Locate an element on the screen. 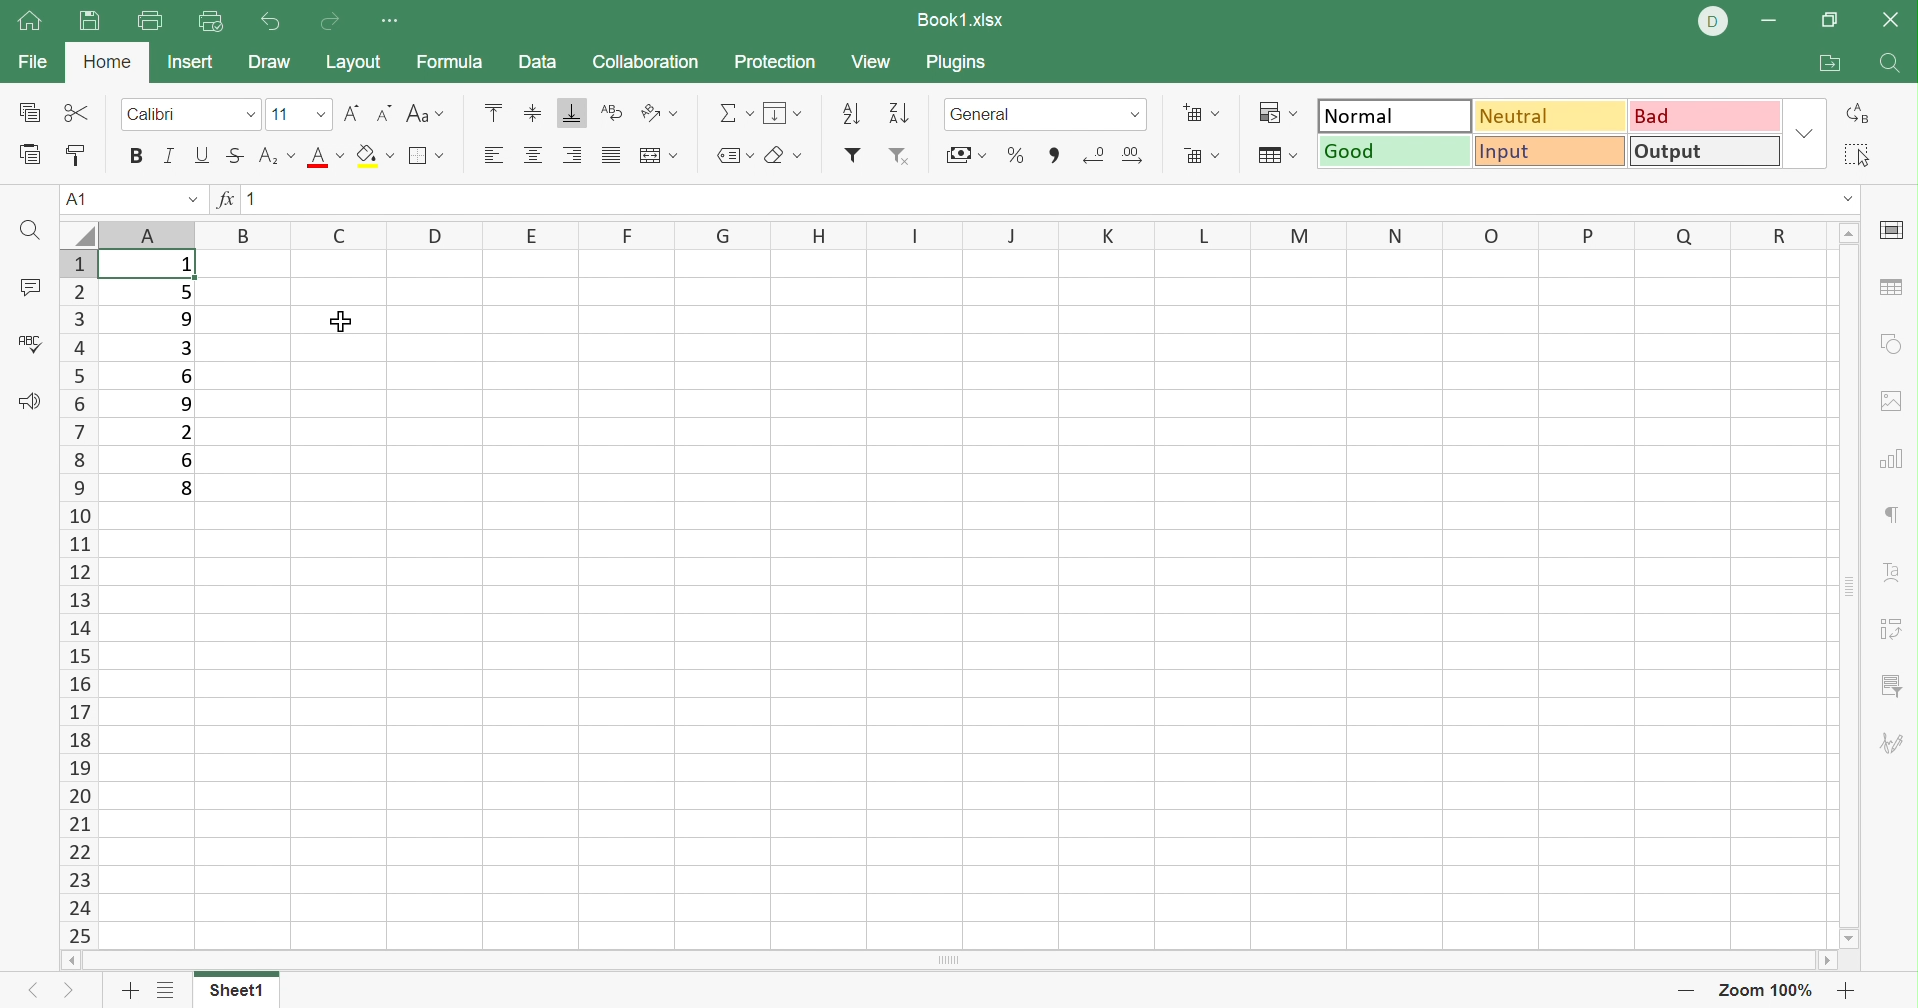 This screenshot has height=1008, width=1918. 9 is located at coordinates (178, 405).